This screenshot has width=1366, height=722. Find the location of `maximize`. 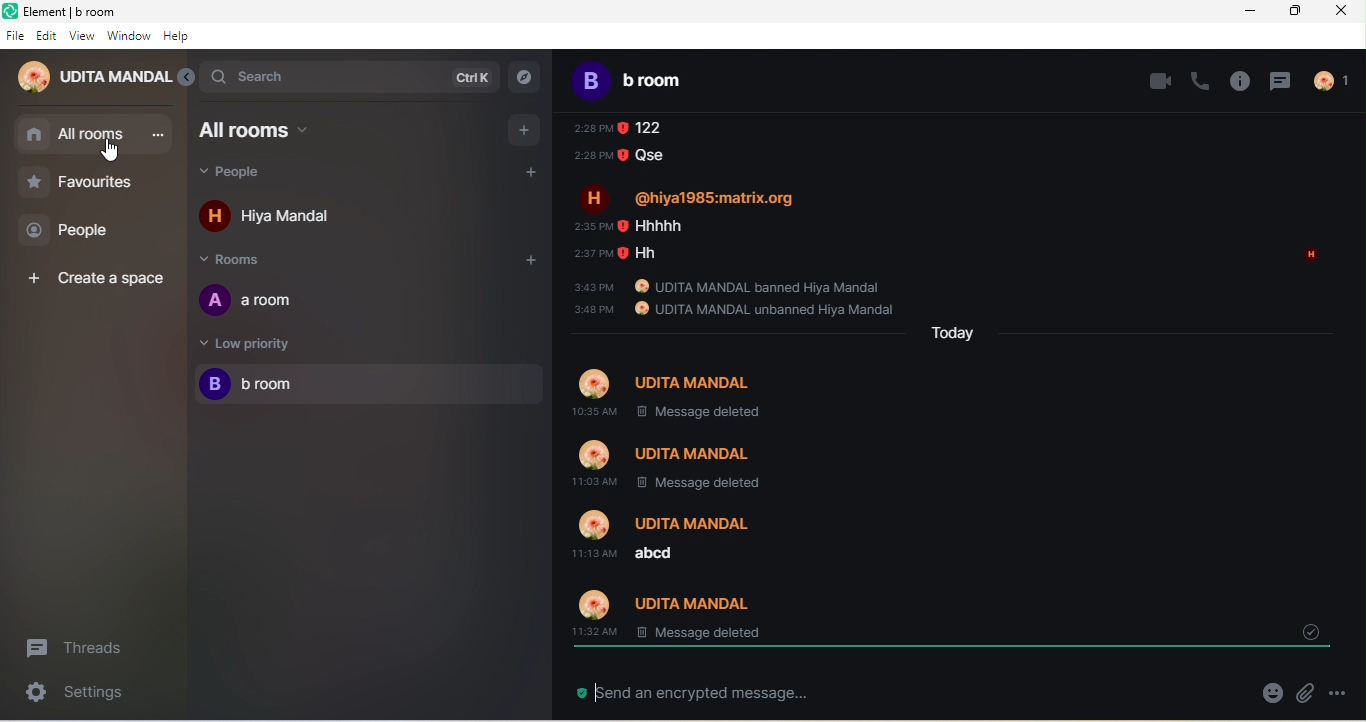

maximize is located at coordinates (1296, 11).